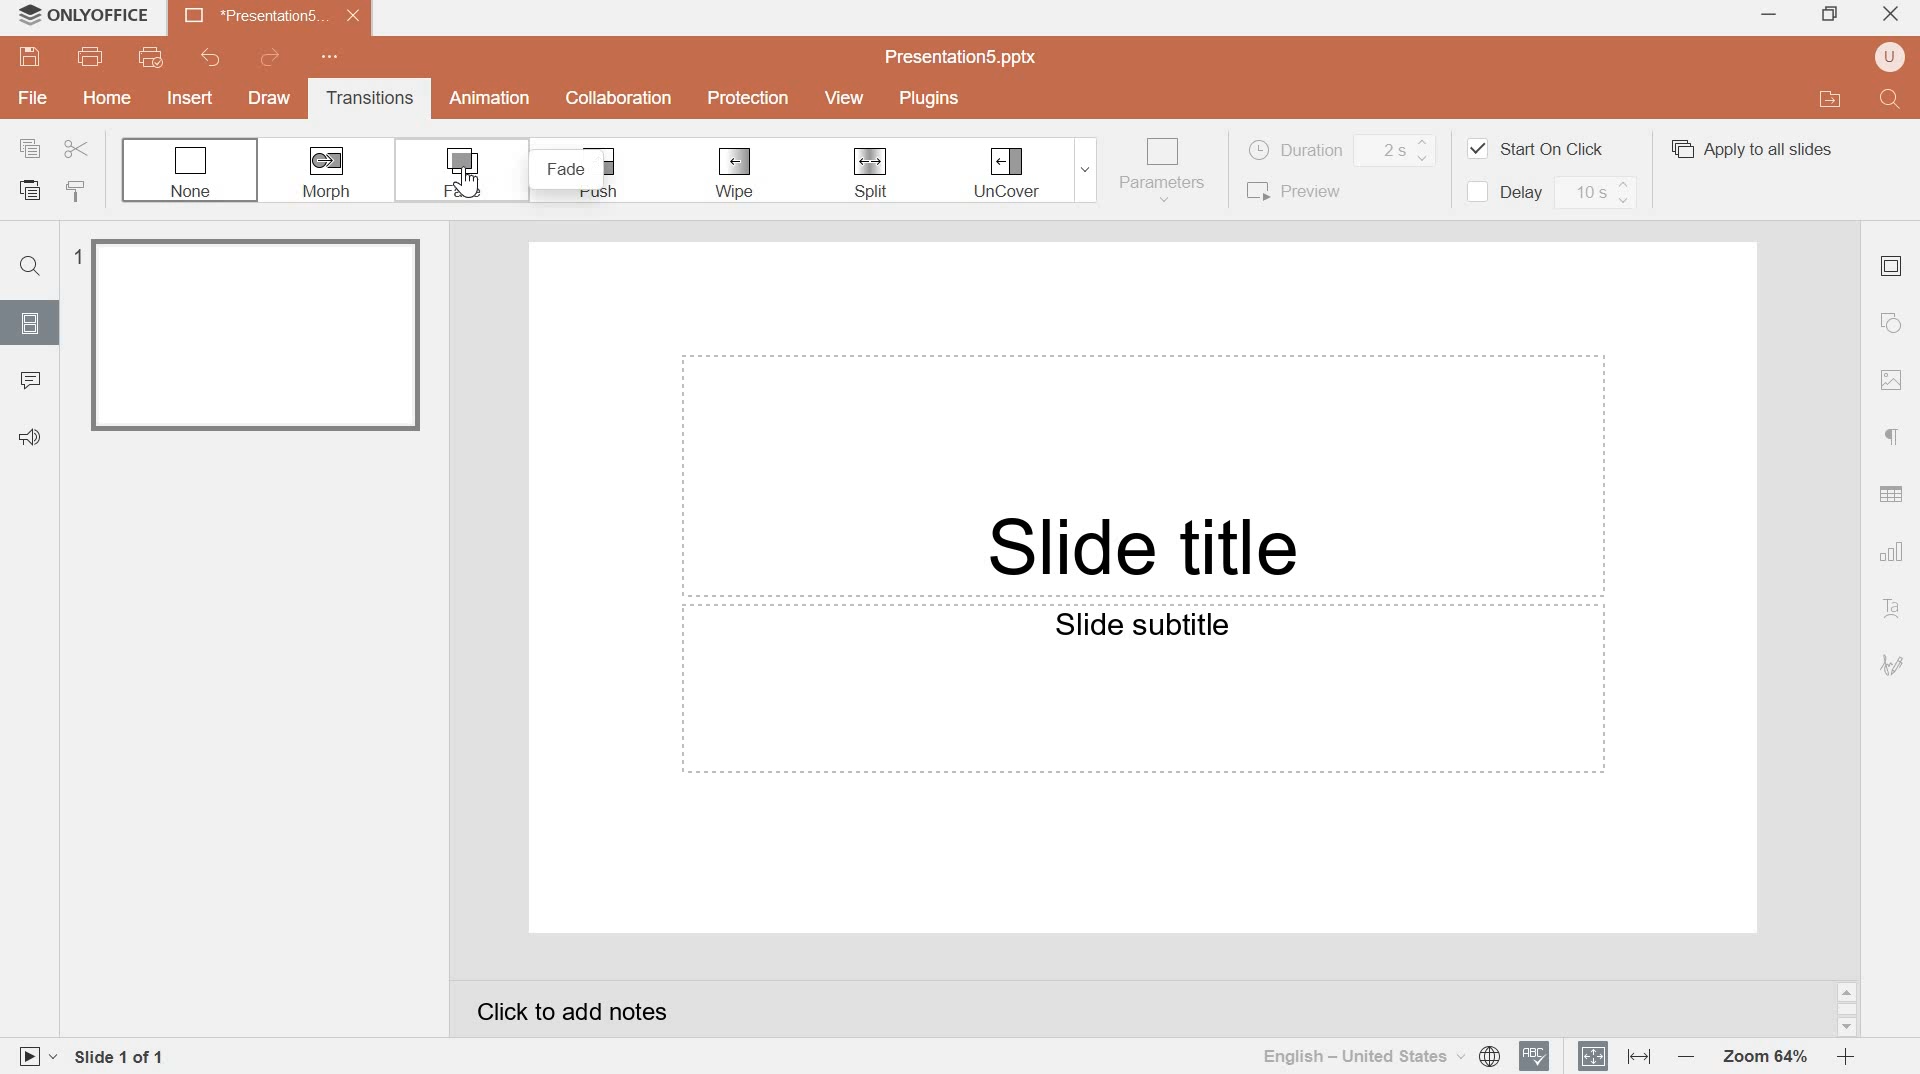 The height and width of the screenshot is (1074, 1920). What do you see at coordinates (1548, 192) in the screenshot?
I see `Delay` at bounding box center [1548, 192].